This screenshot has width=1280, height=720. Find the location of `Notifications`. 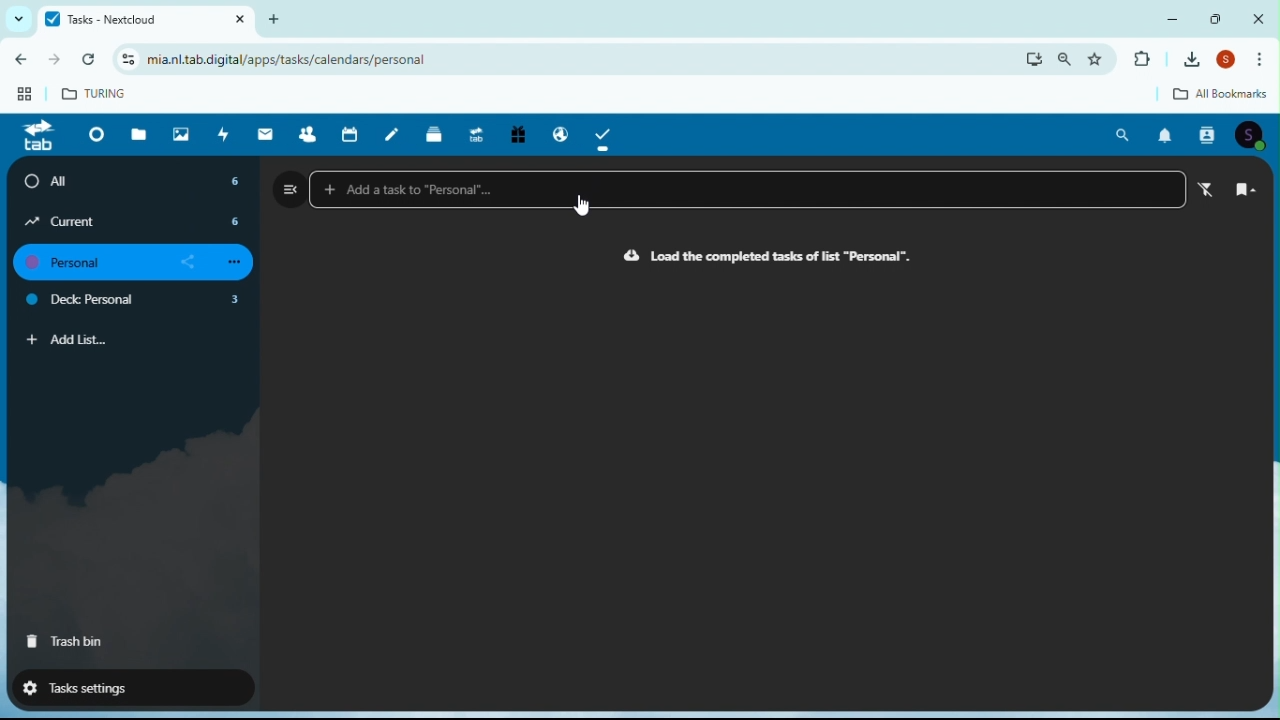

Notifications is located at coordinates (1165, 136).